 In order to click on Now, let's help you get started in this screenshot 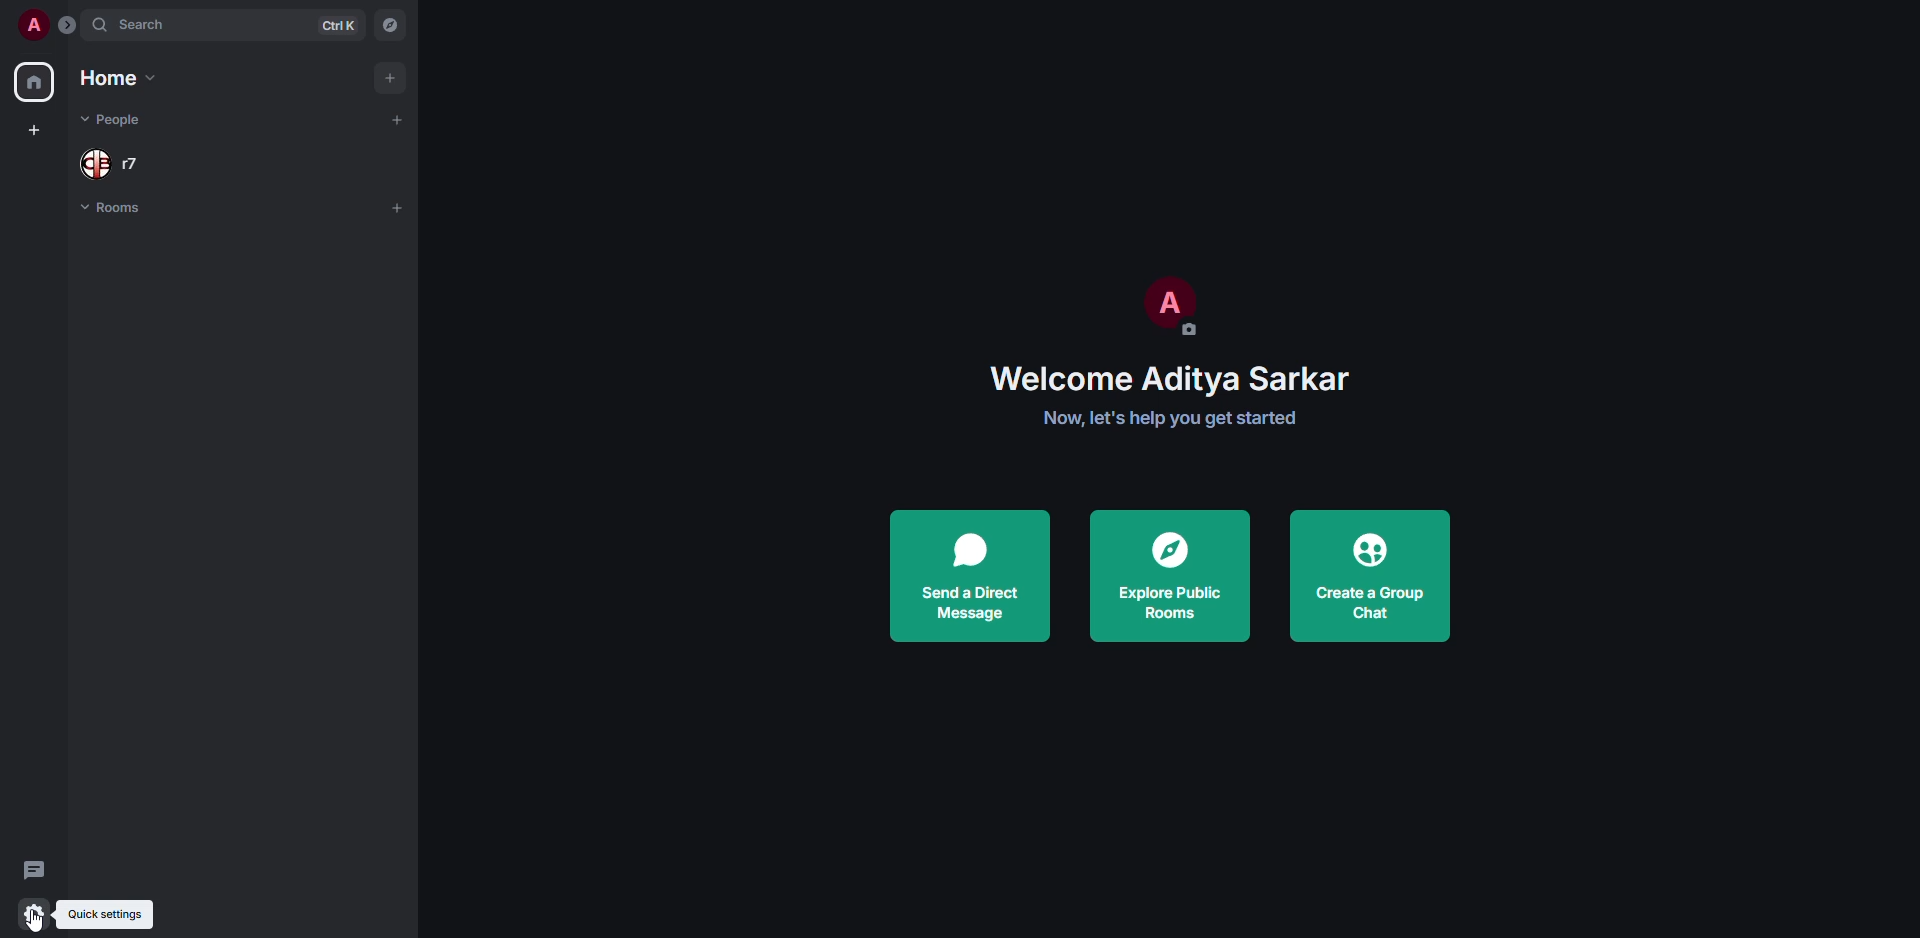, I will do `click(1166, 421)`.